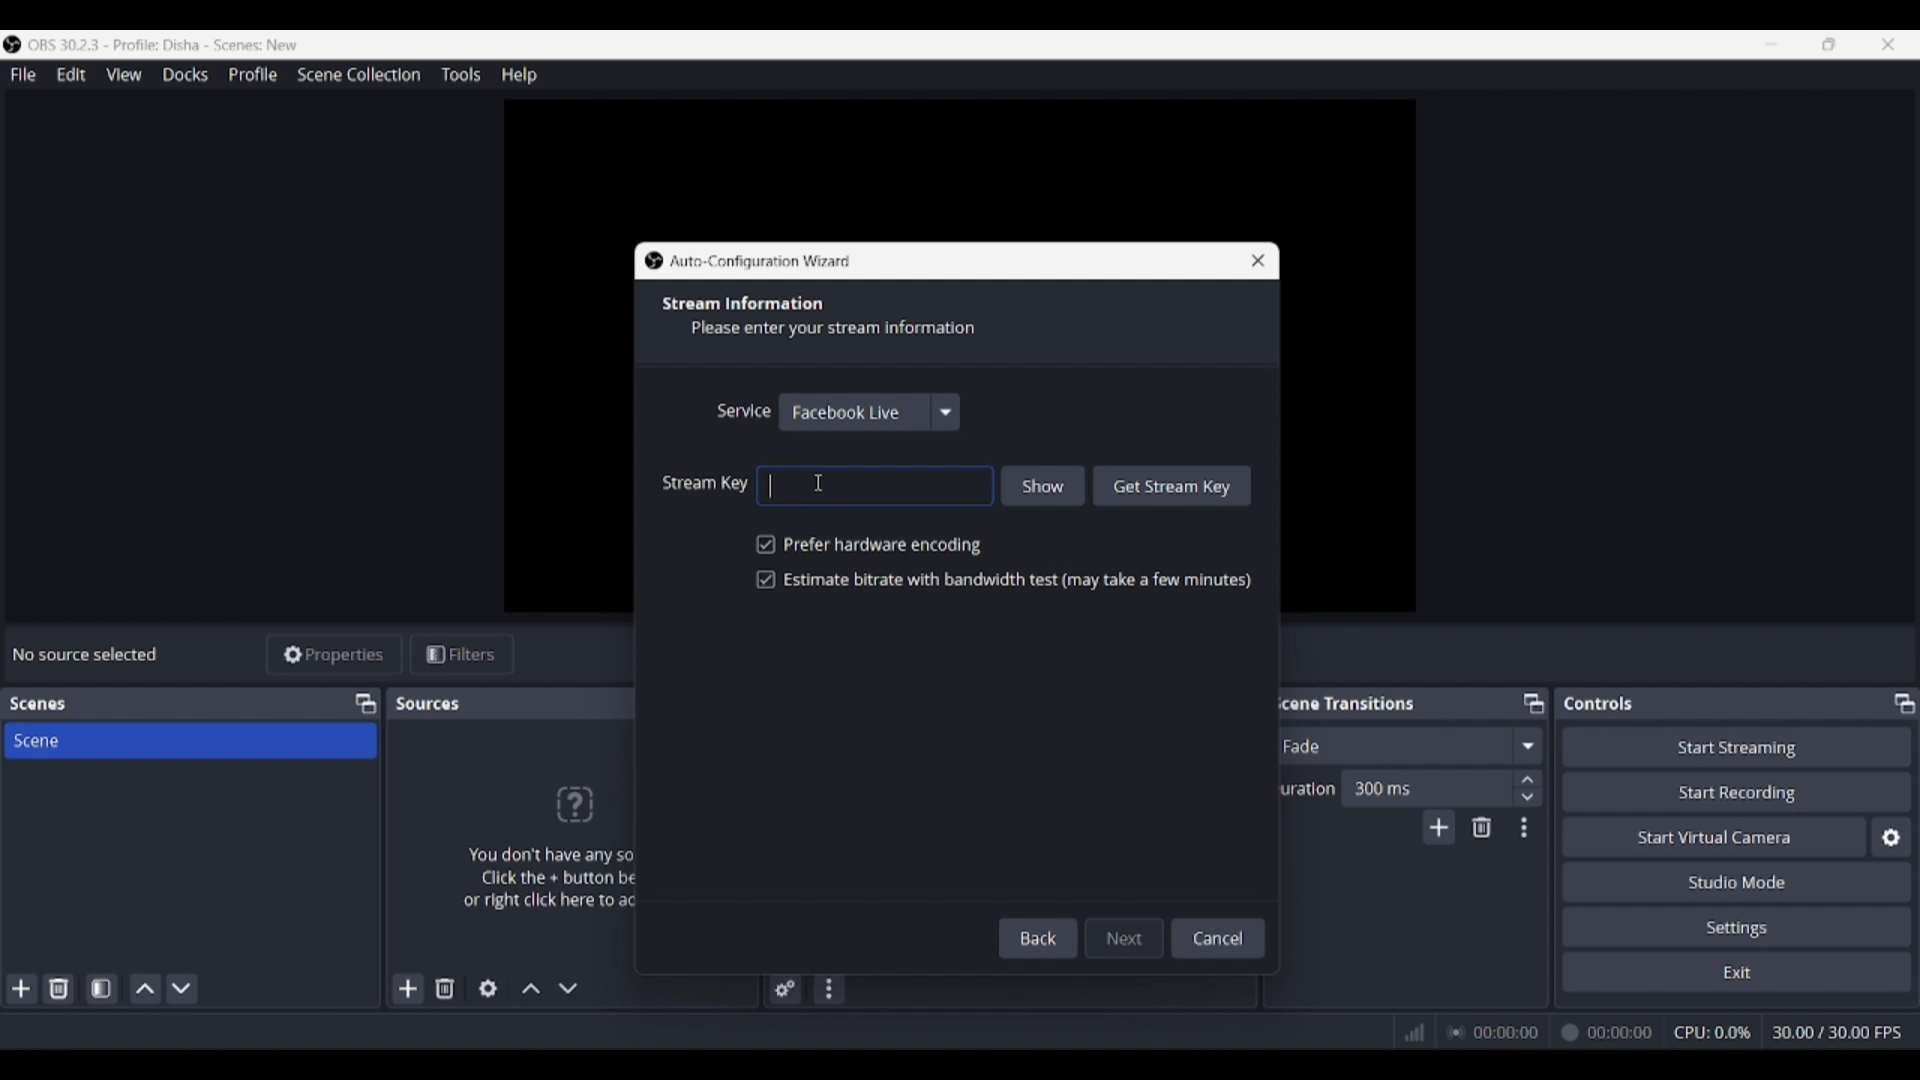 This screenshot has height=1080, width=1920. What do you see at coordinates (124, 74) in the screenshot?
I see `View menu` at bounding box center [124, 74].